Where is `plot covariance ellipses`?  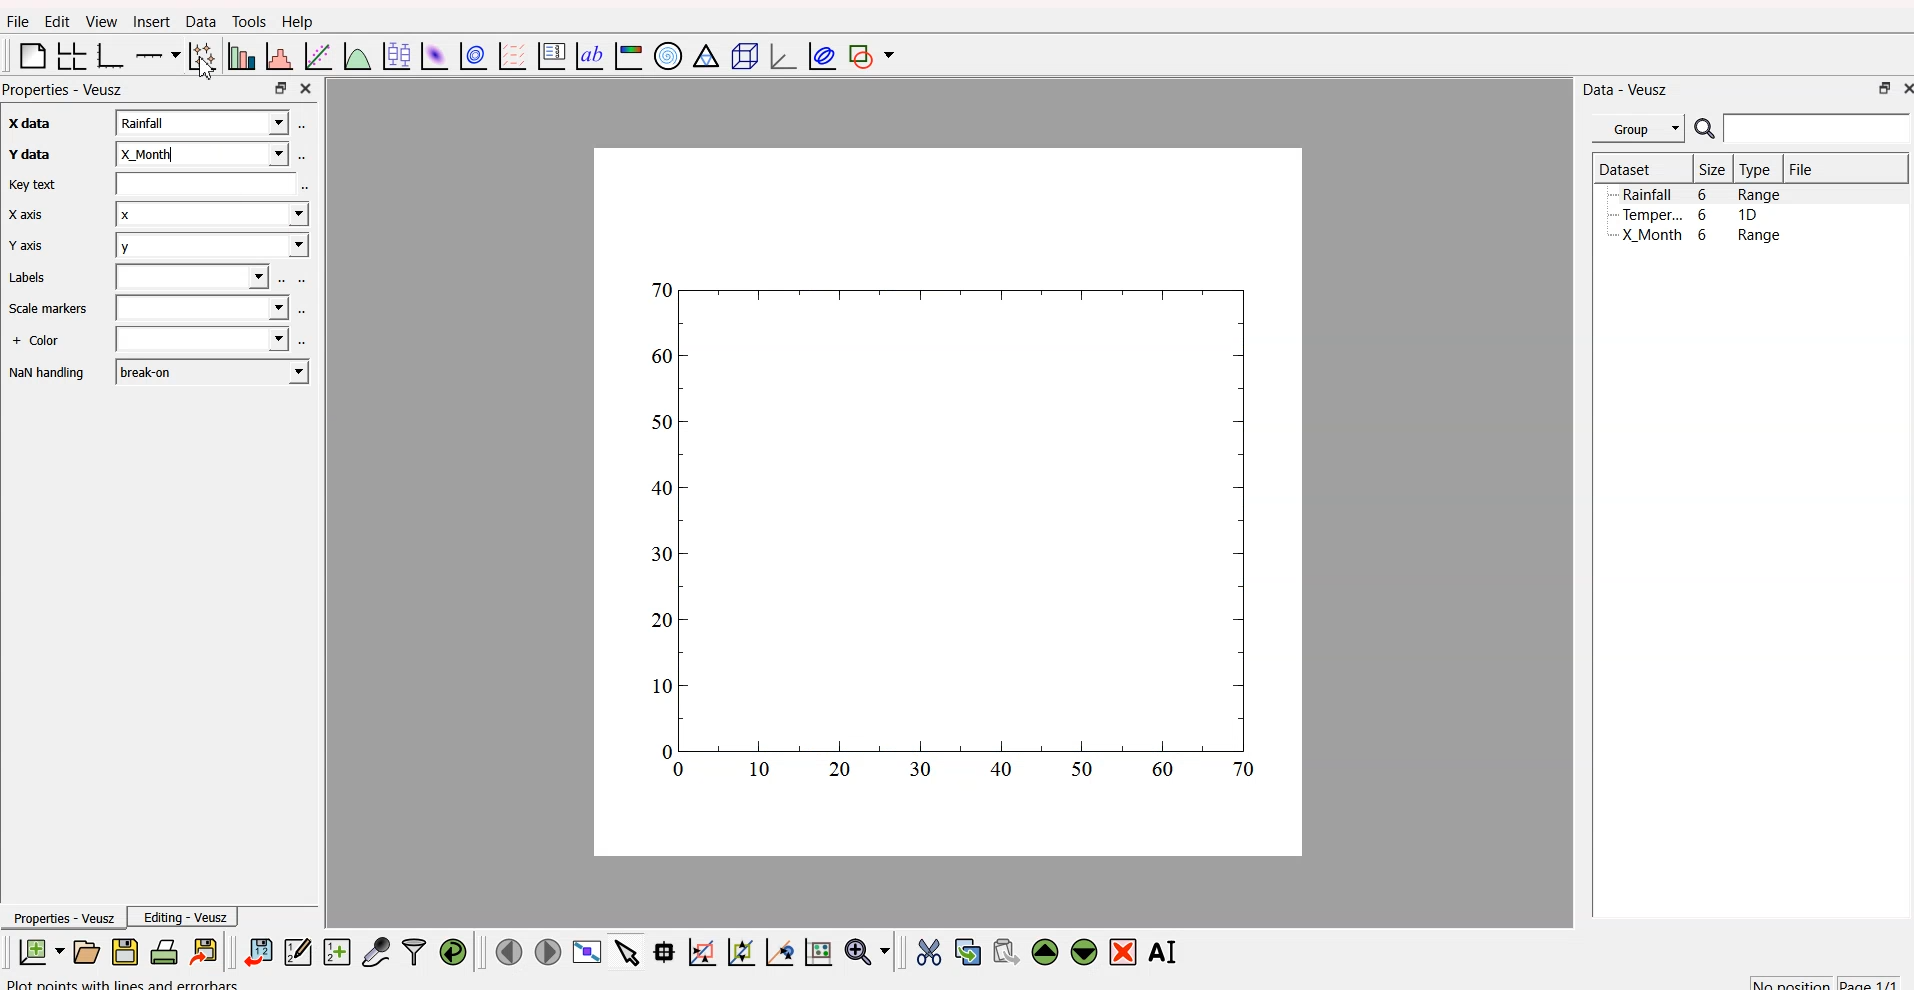
plot covariance ellipses is located at coordinates (818, 56).